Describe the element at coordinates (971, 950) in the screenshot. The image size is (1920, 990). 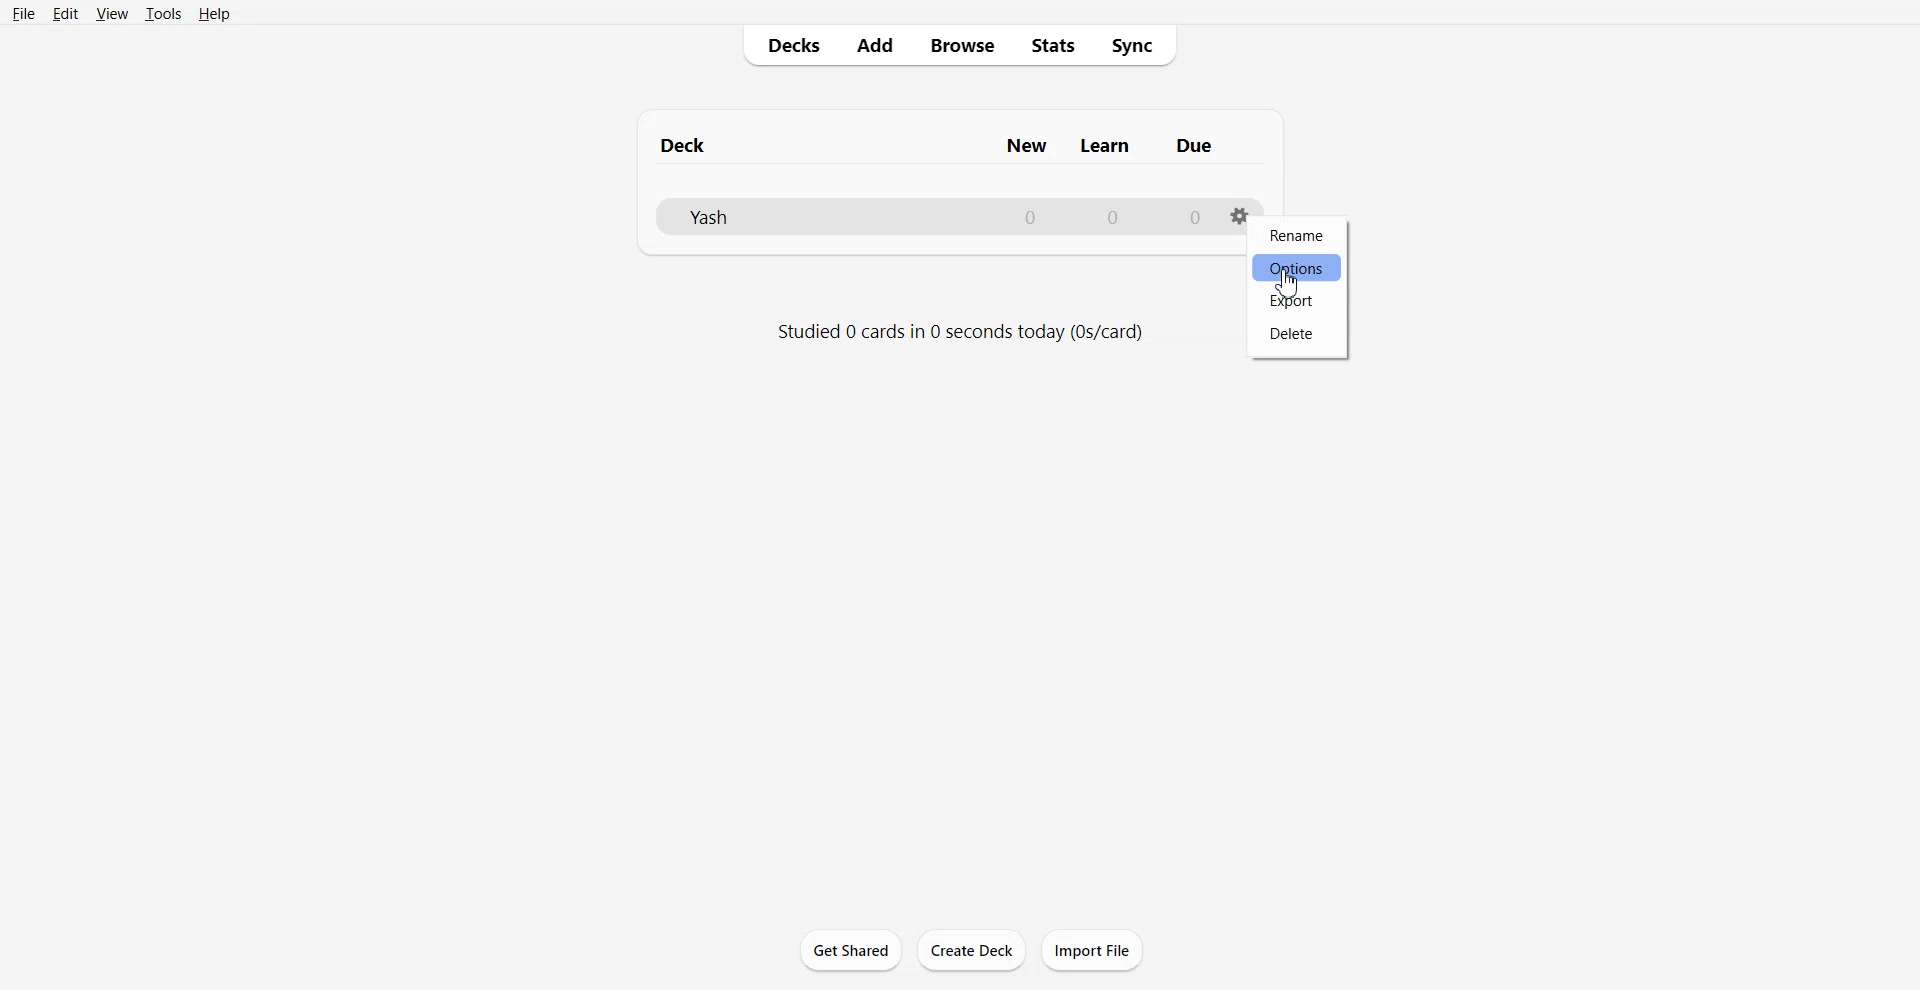
I see `Create Deck` at that location.